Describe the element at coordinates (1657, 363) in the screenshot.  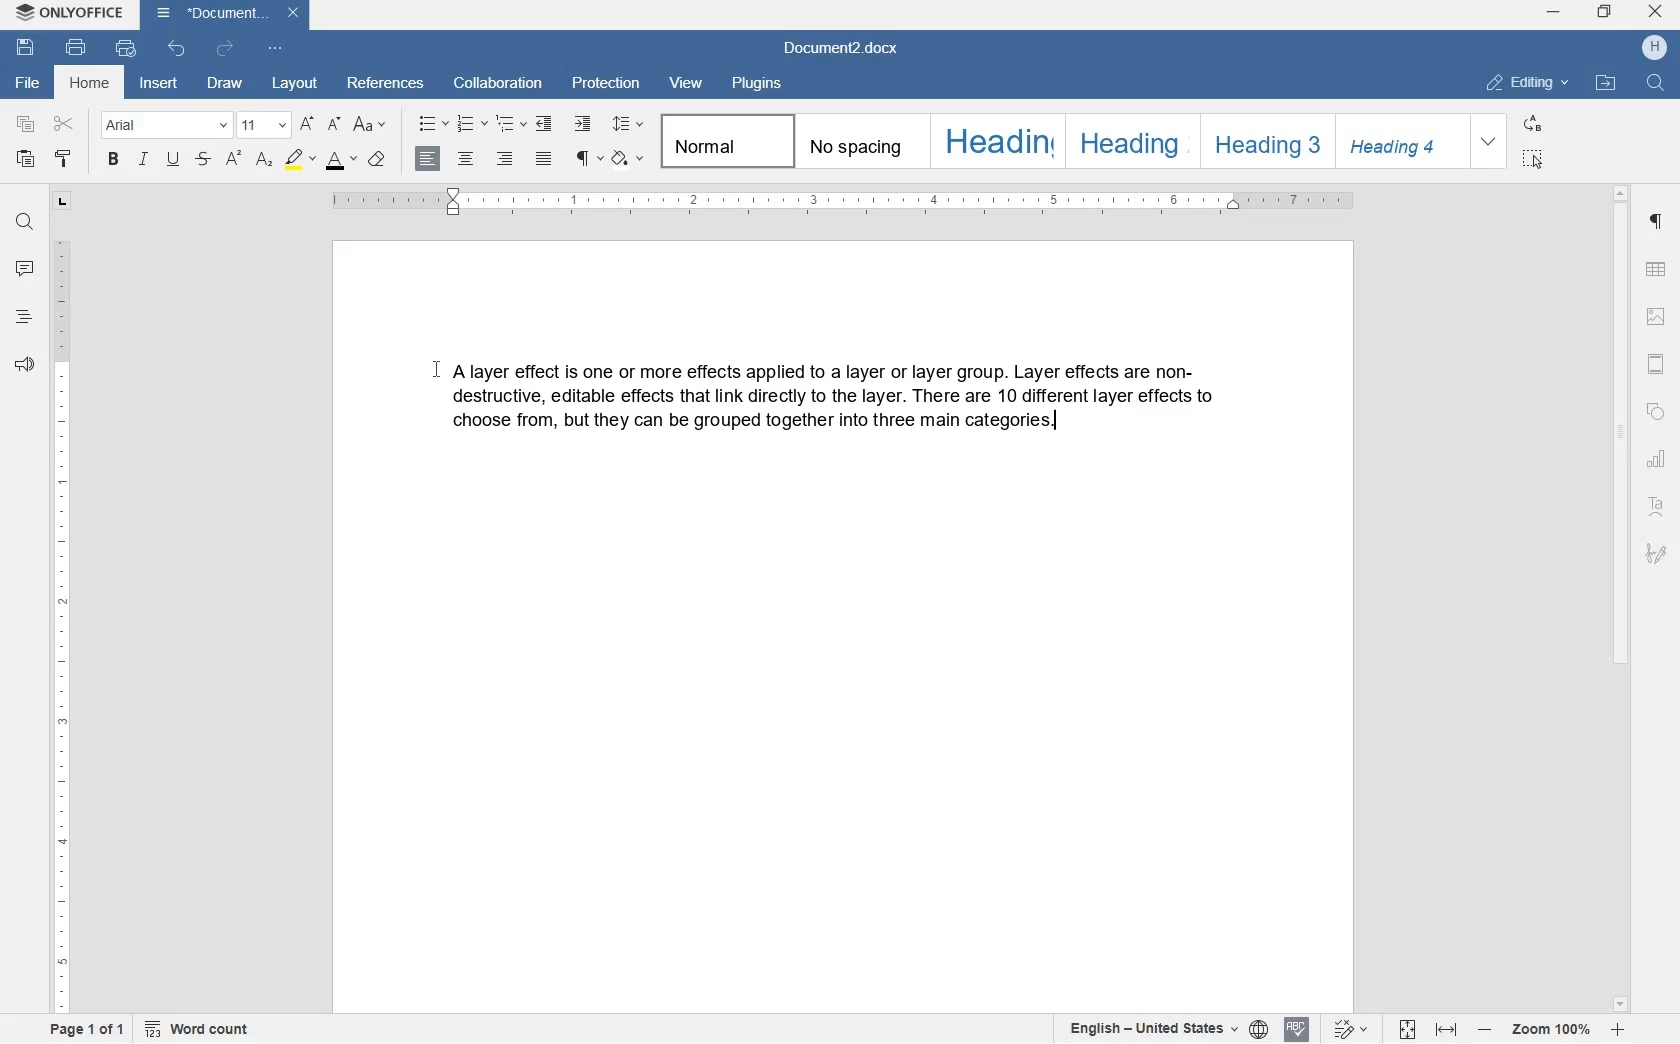
I see `headers & footers` at that location.